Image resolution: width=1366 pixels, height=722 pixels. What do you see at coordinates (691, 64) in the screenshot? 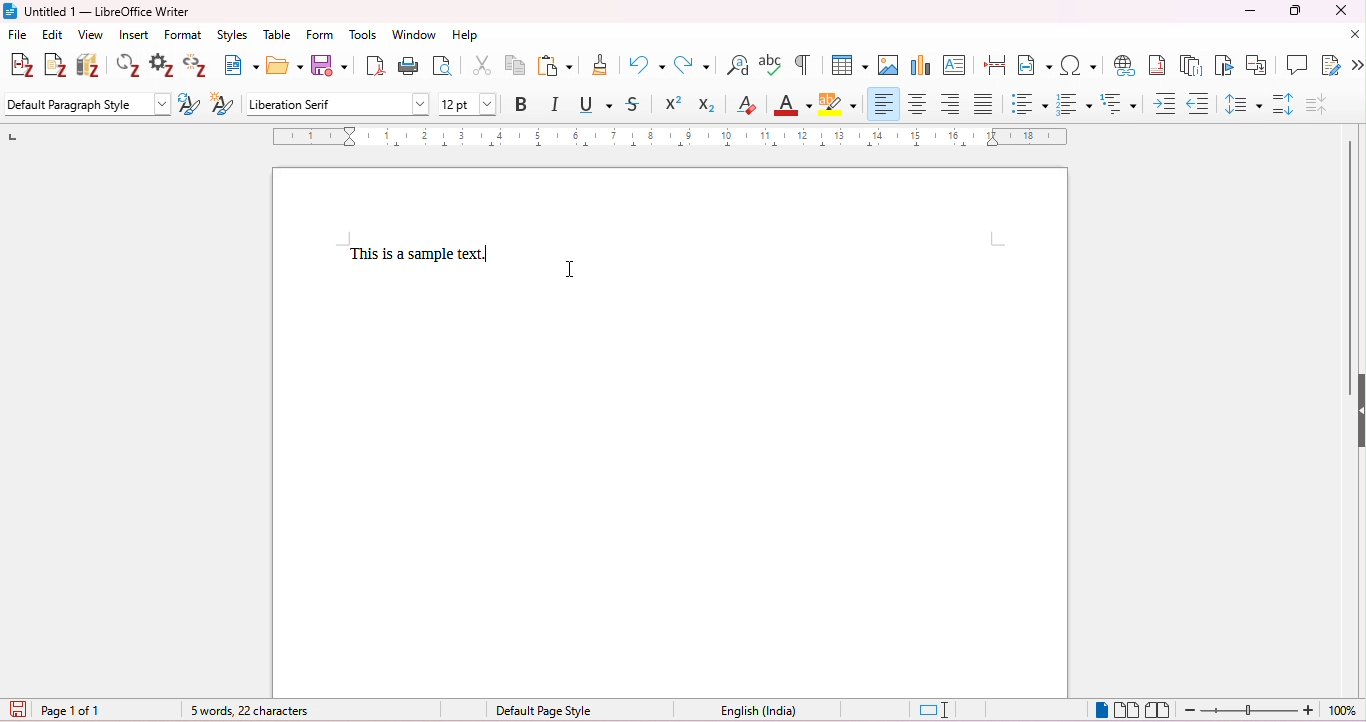
I see `redo` at bounding box center [691, 64].